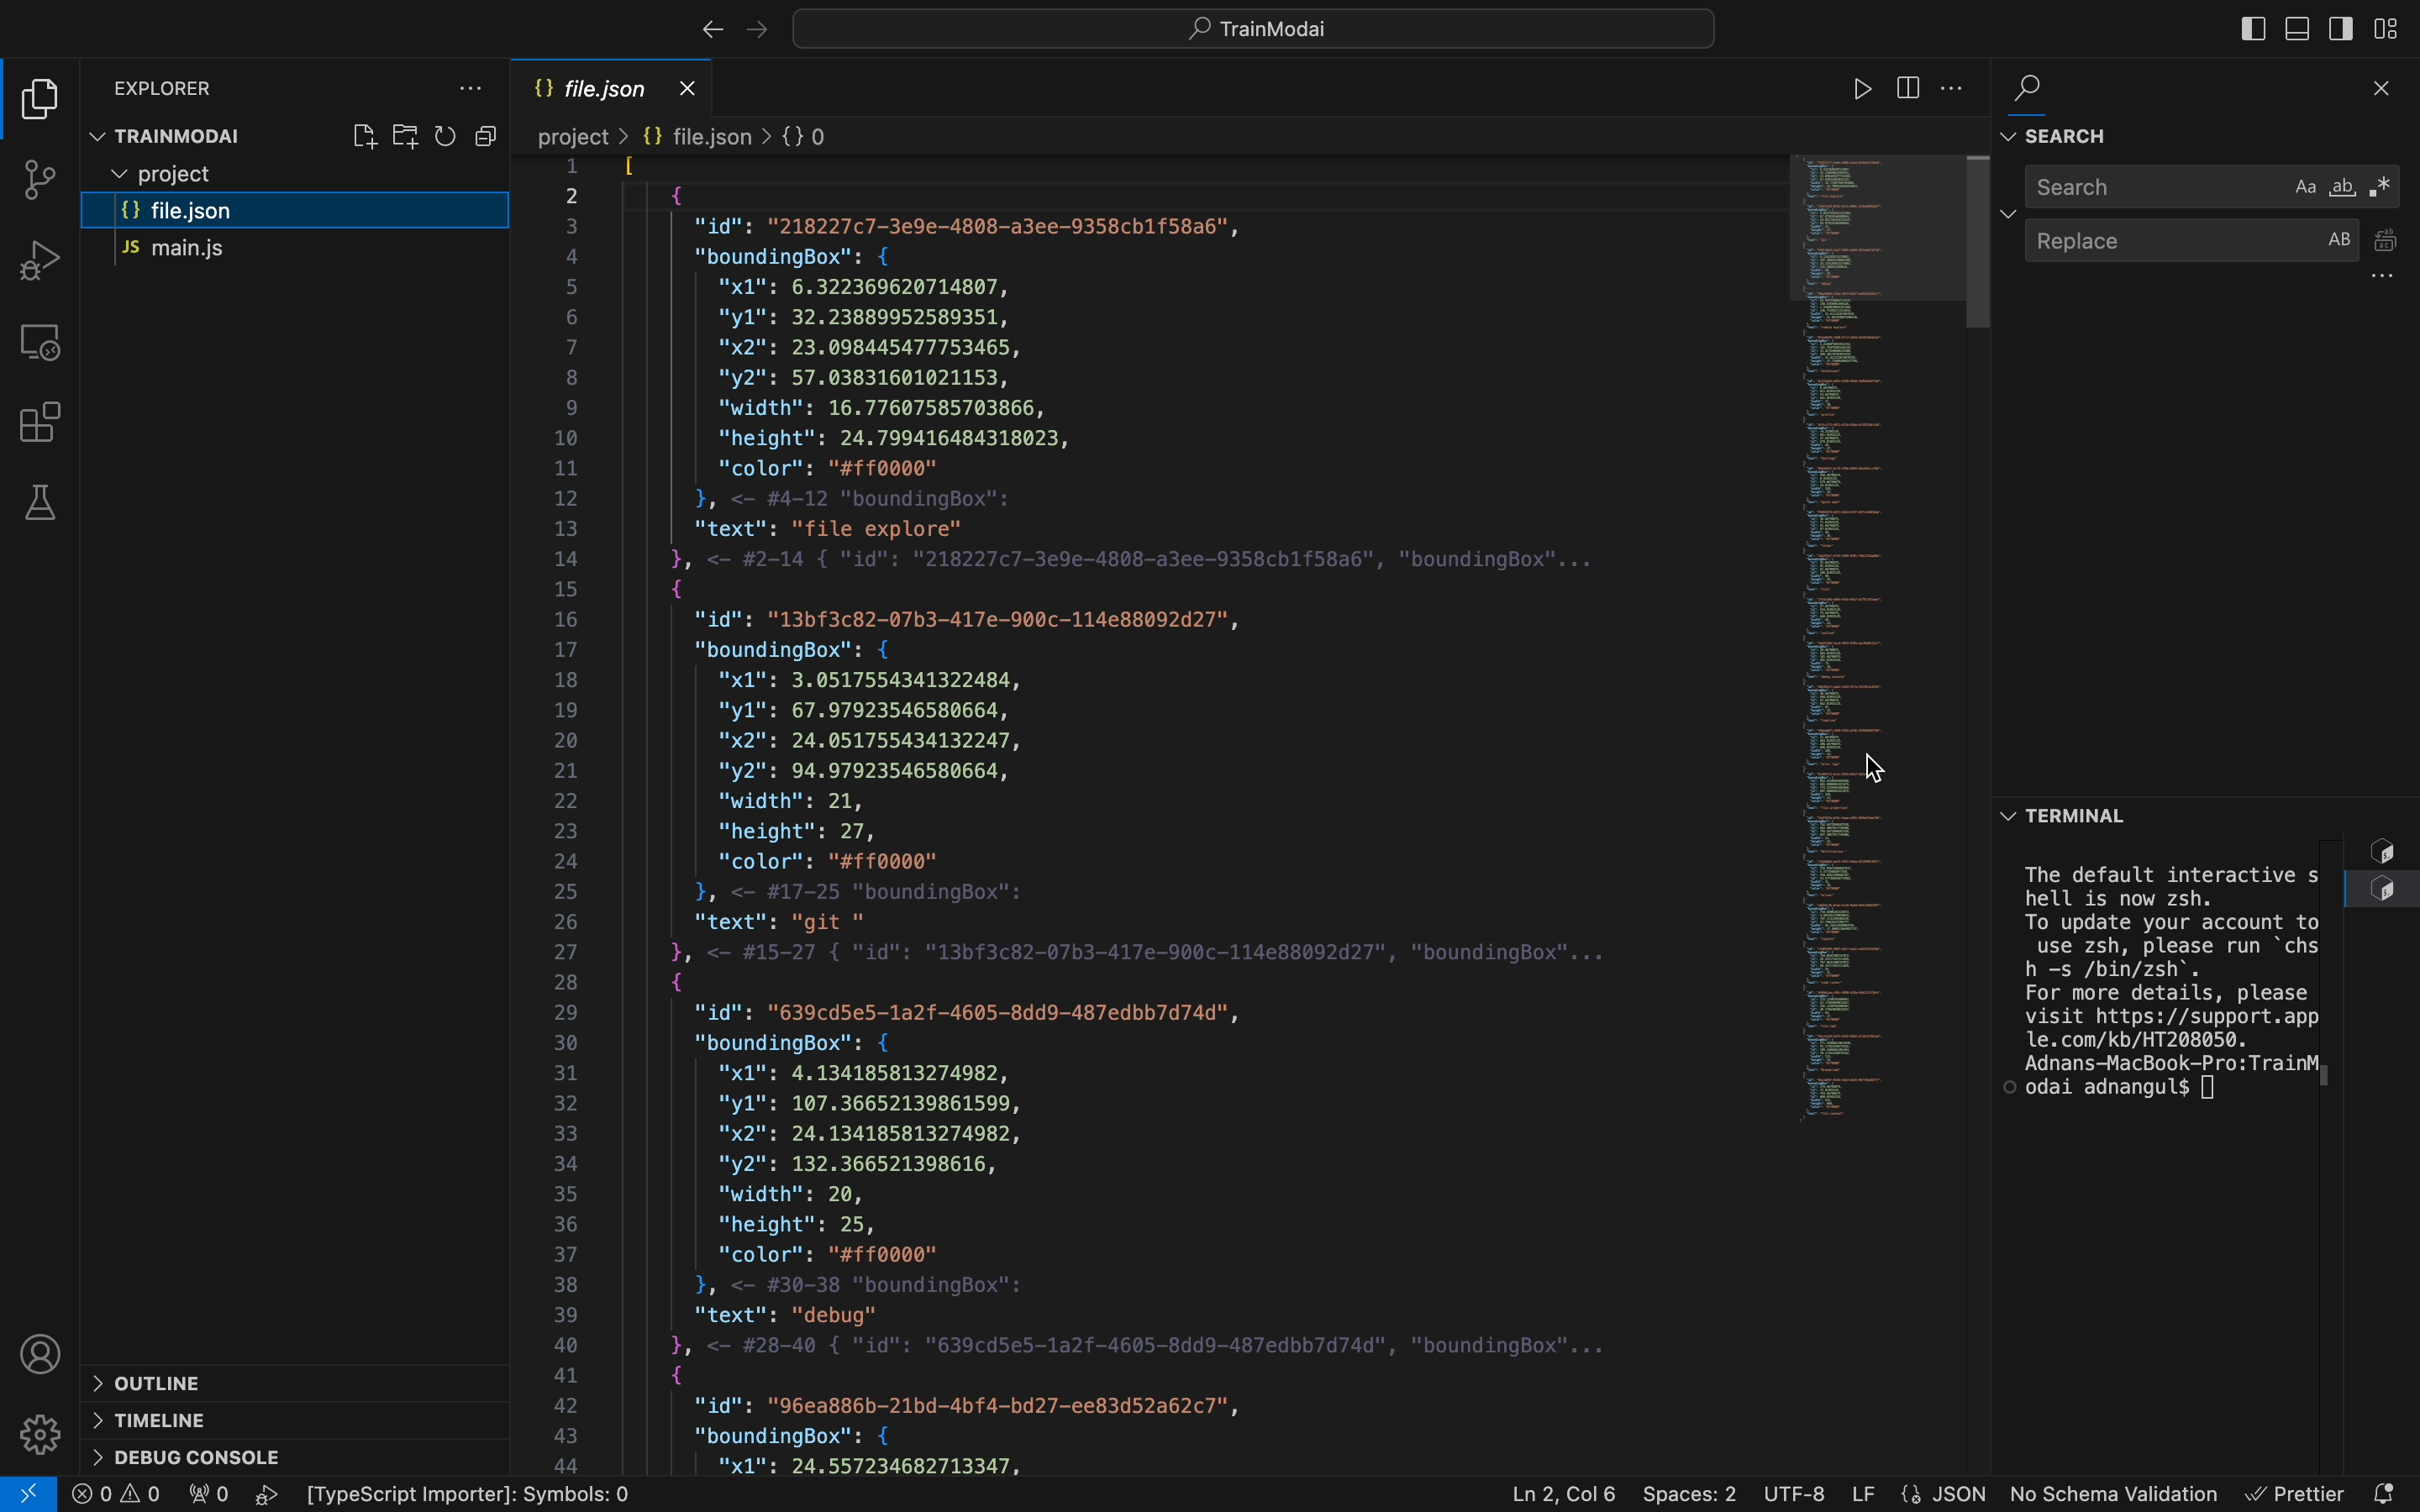  What do you see at coordinates (698, 136) in the screenshot?
I see `Breadcrumb` at bounding box center [698, 136].